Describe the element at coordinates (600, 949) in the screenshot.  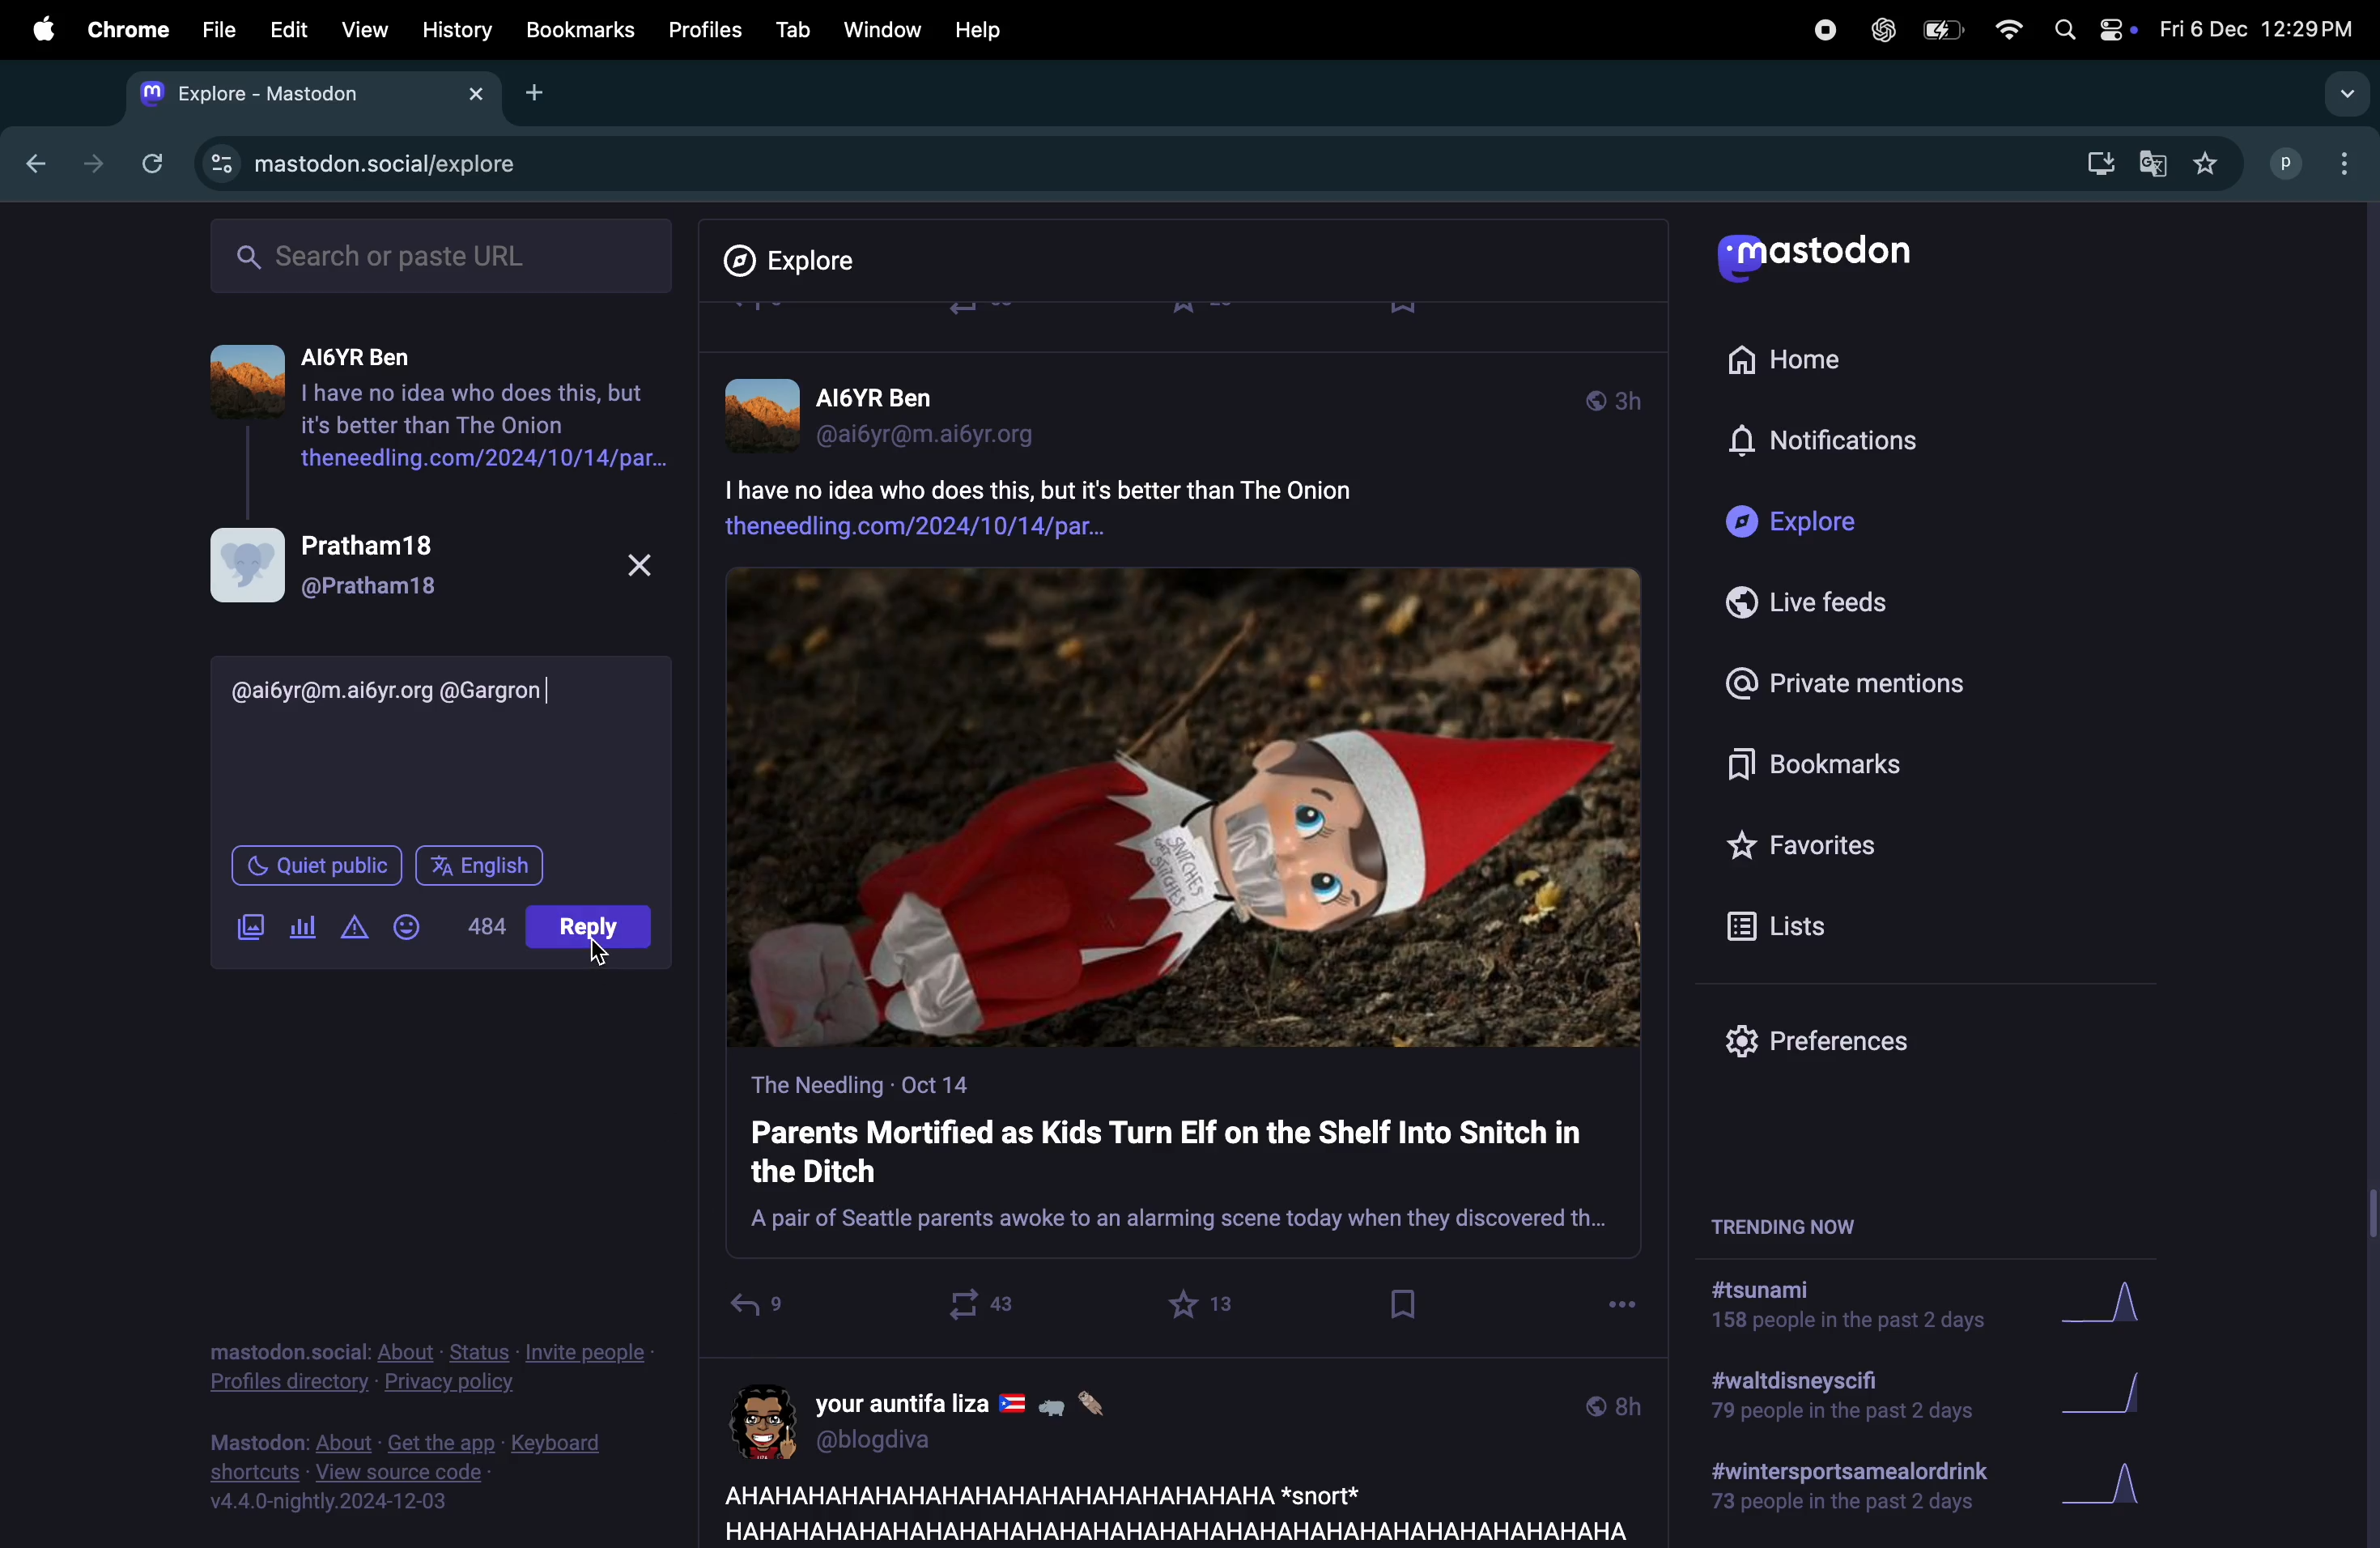
I see `cursor` at that location.